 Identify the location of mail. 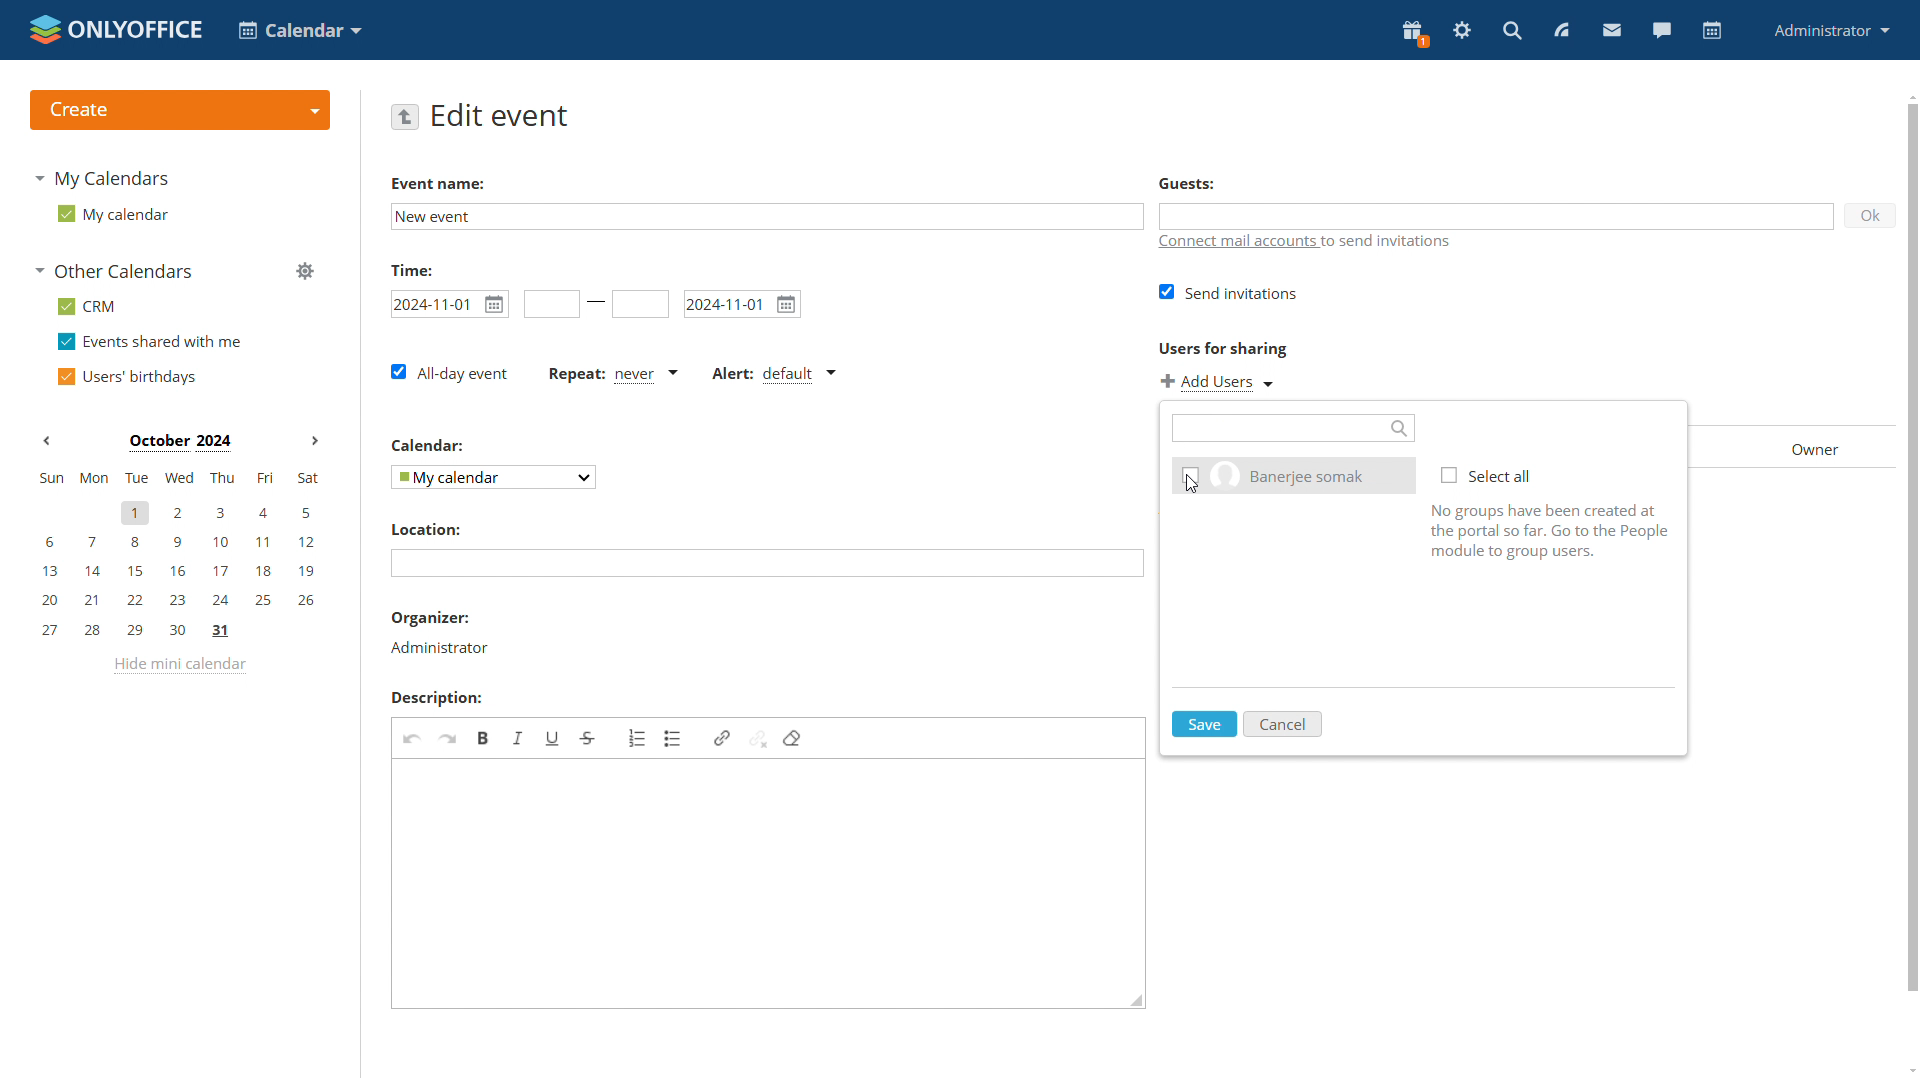
(1610, 30).